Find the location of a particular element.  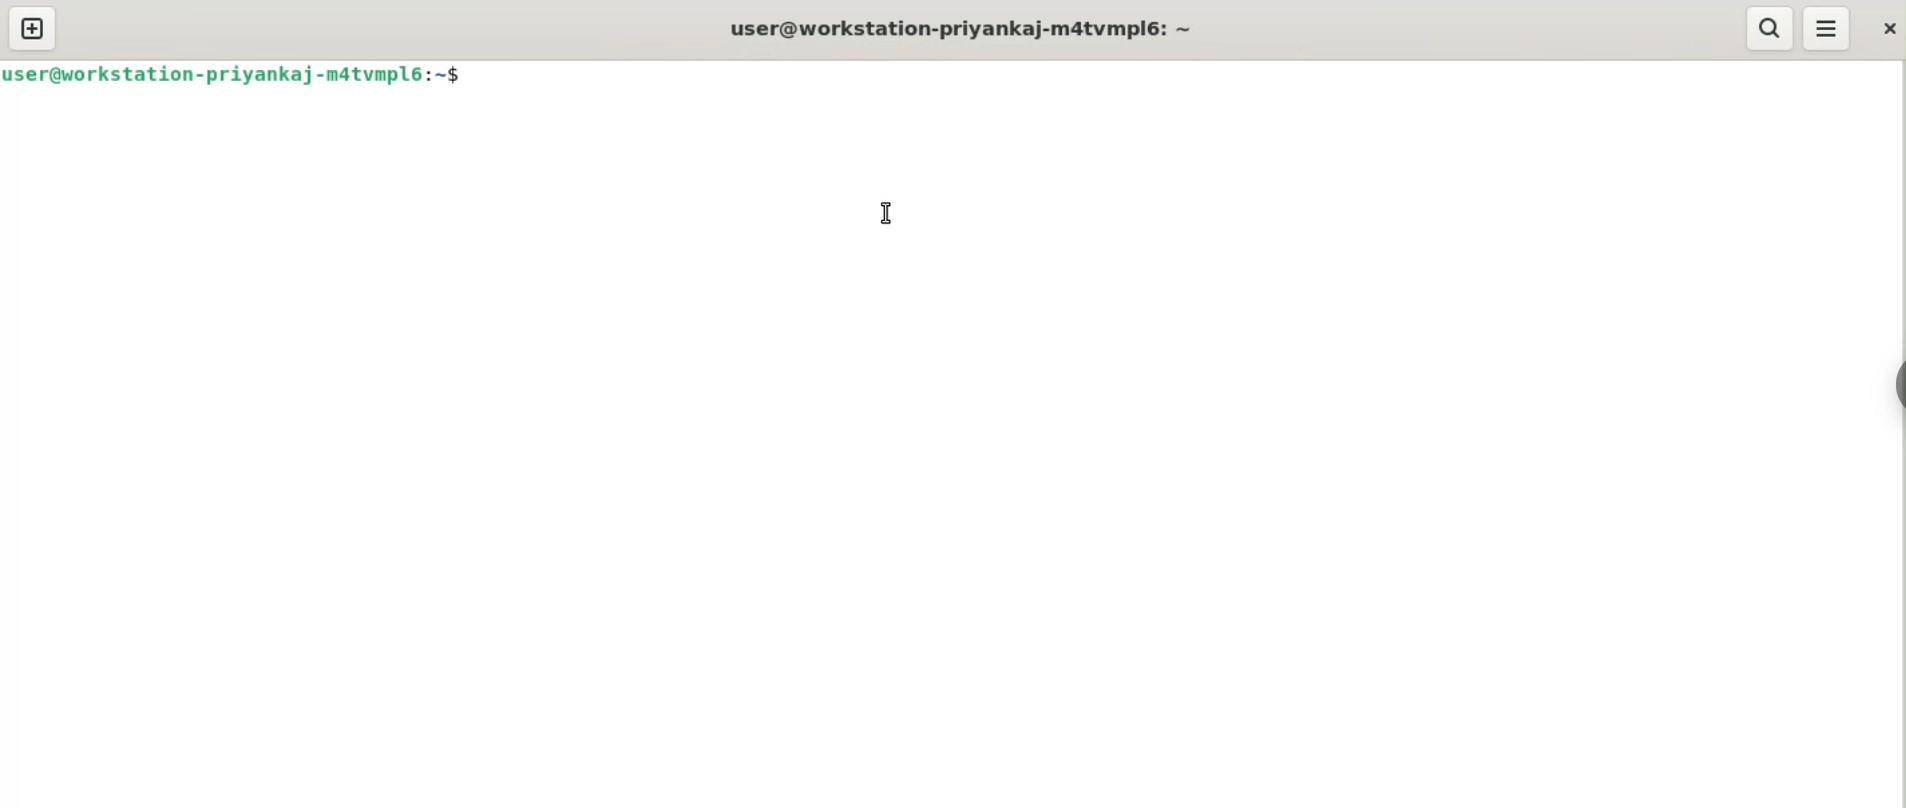

new tab is located at coordinates (33, 28).